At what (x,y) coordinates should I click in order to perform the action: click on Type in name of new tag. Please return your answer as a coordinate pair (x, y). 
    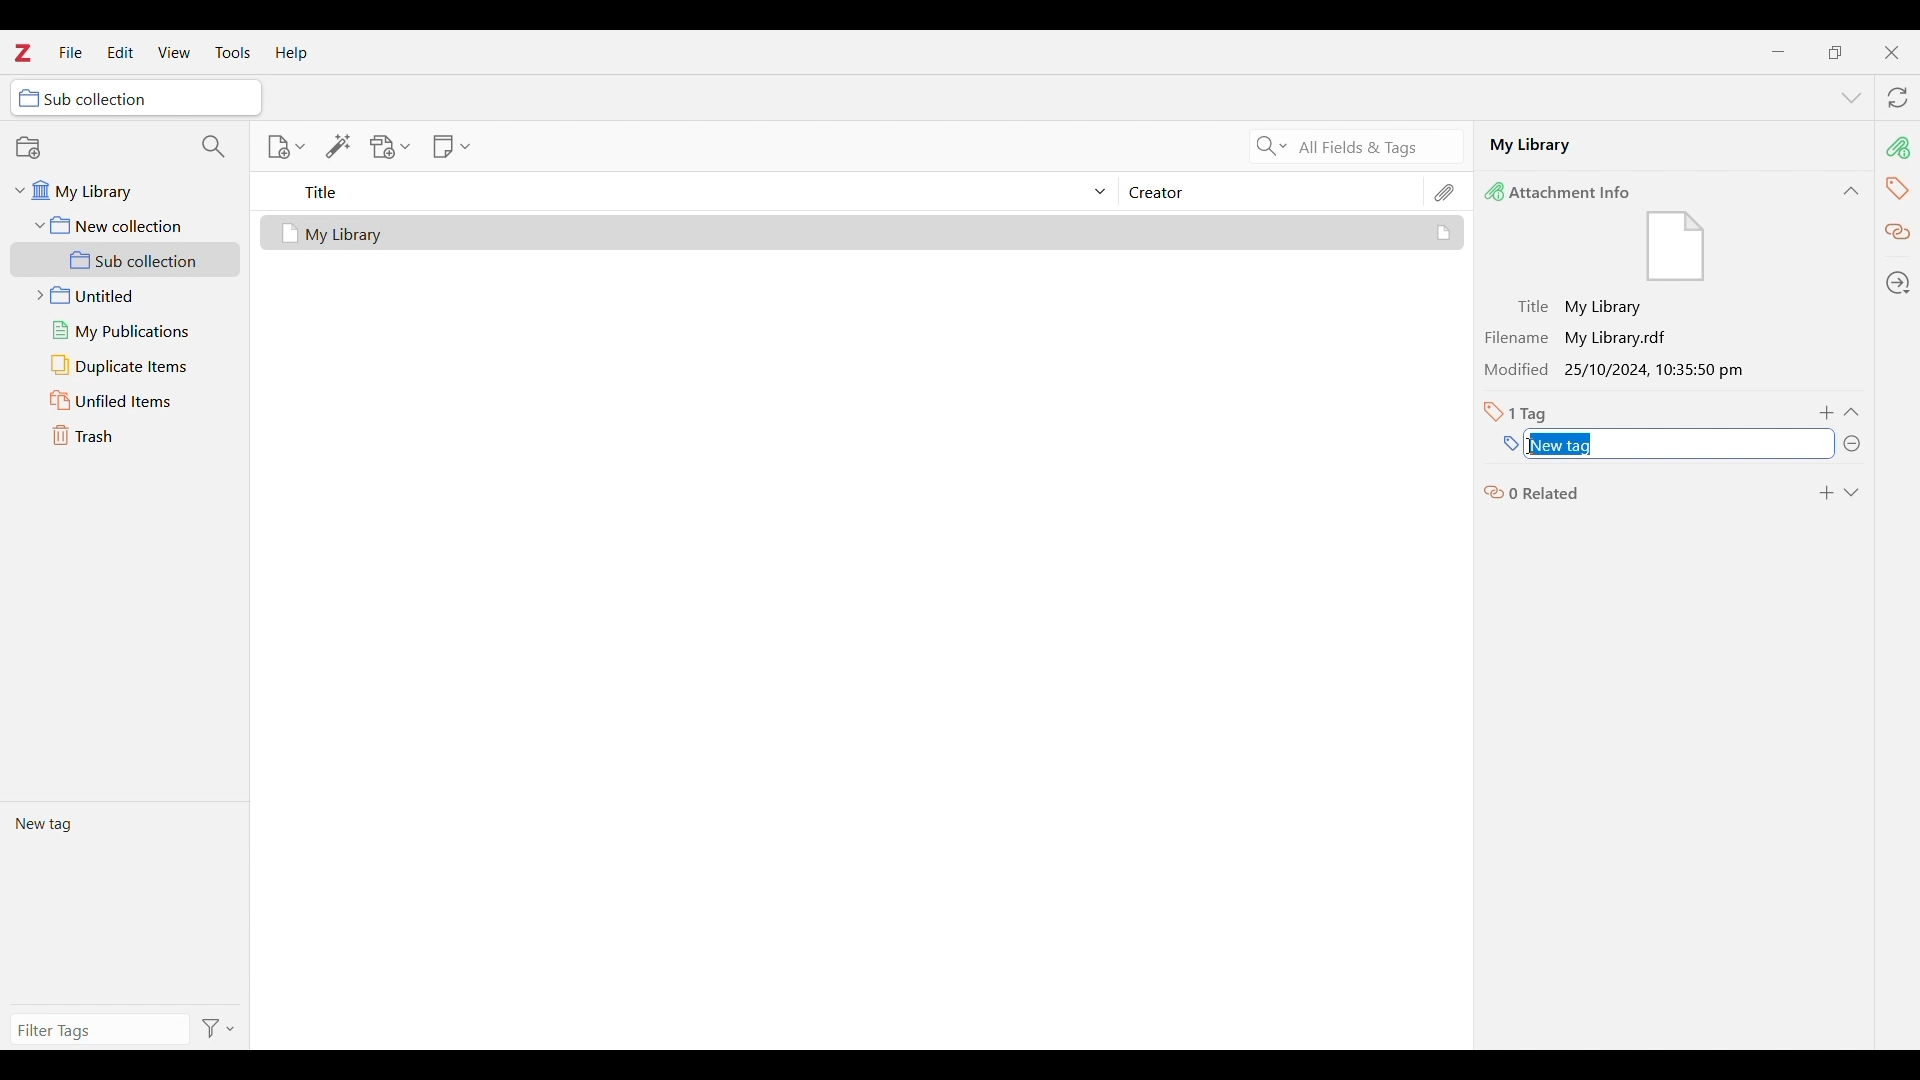
    Looking at the image, I should click on (1511, 444).